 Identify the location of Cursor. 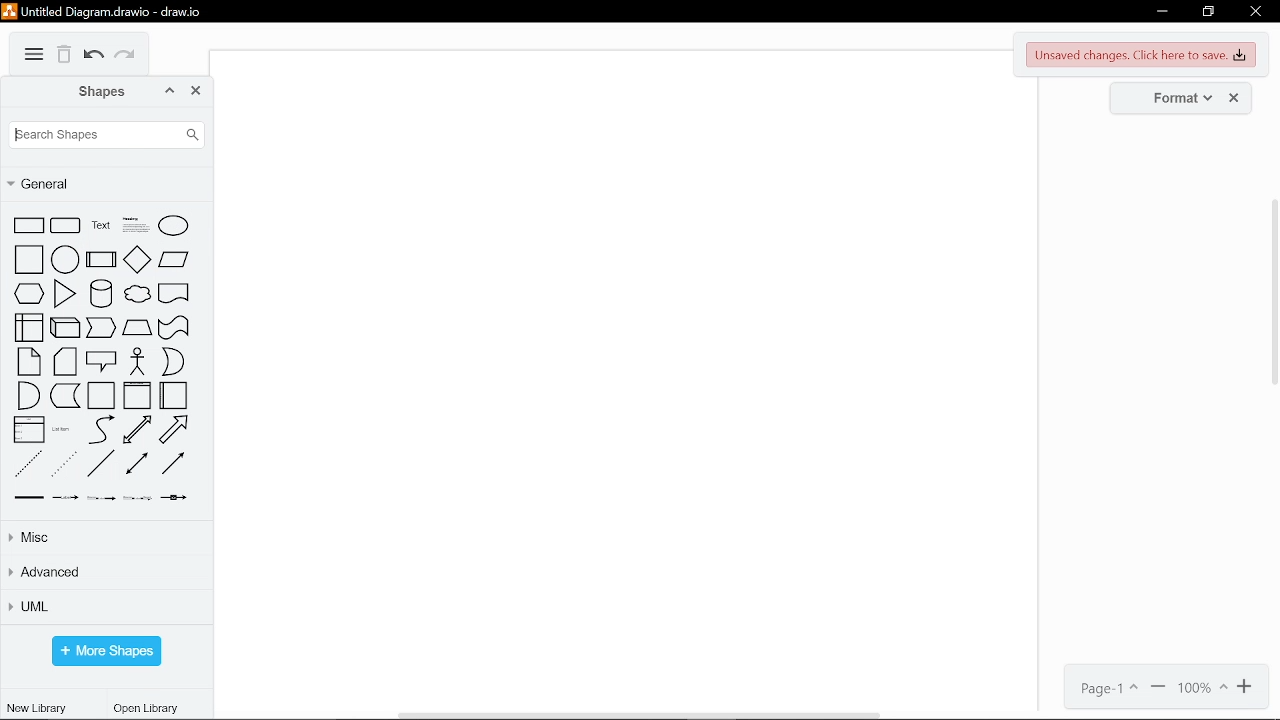
(16, 134).